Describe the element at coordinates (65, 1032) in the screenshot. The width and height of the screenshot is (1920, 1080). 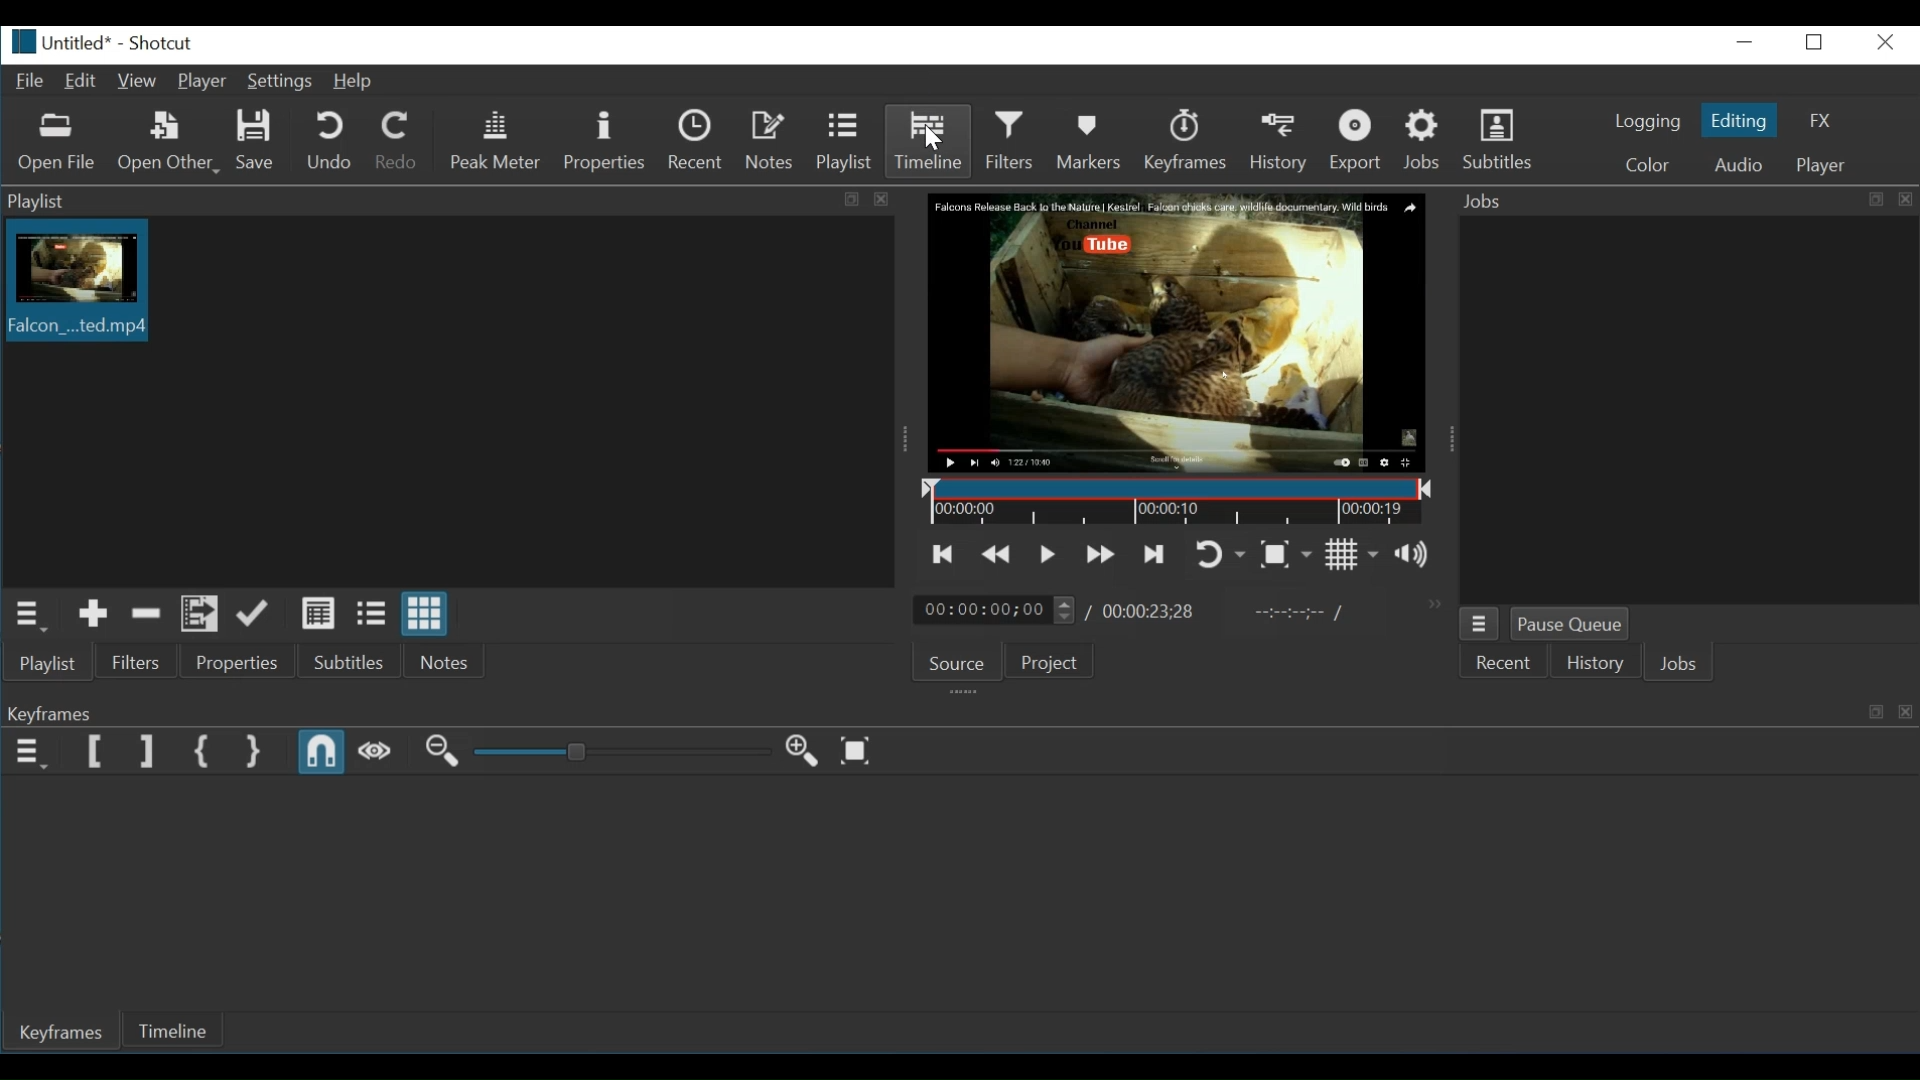
I see `Keyframe` at that location.